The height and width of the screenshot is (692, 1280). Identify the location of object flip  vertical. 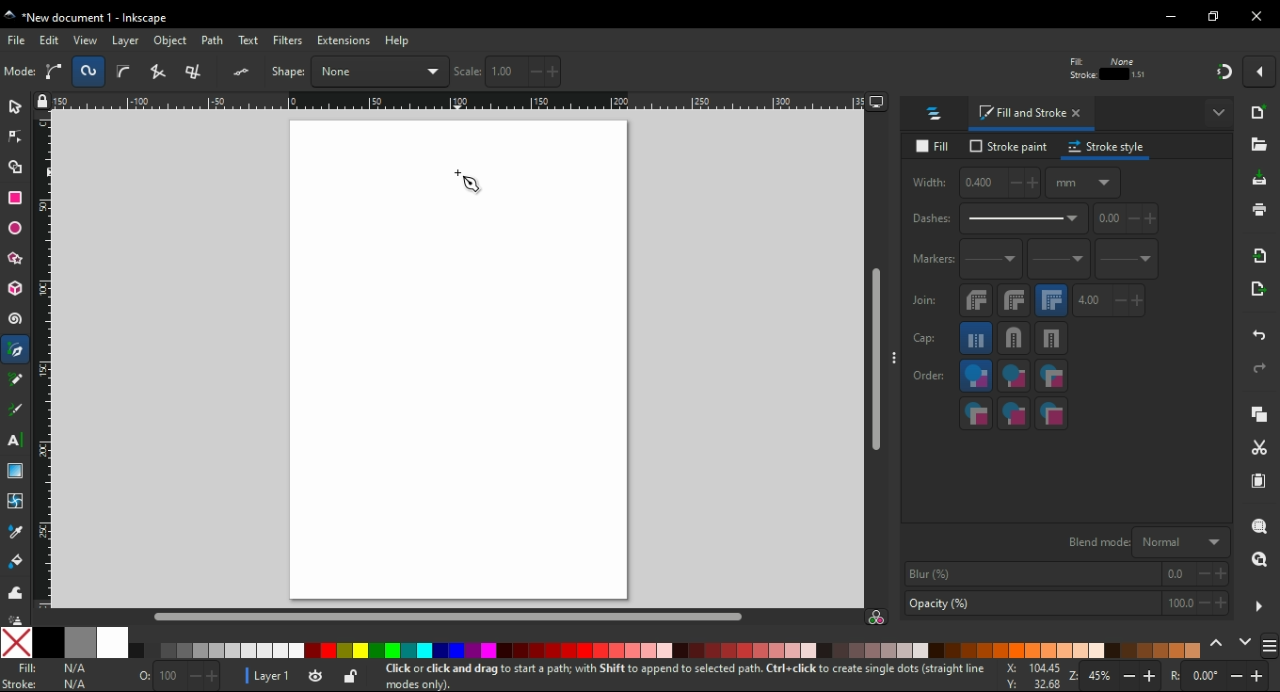
(285, 71).